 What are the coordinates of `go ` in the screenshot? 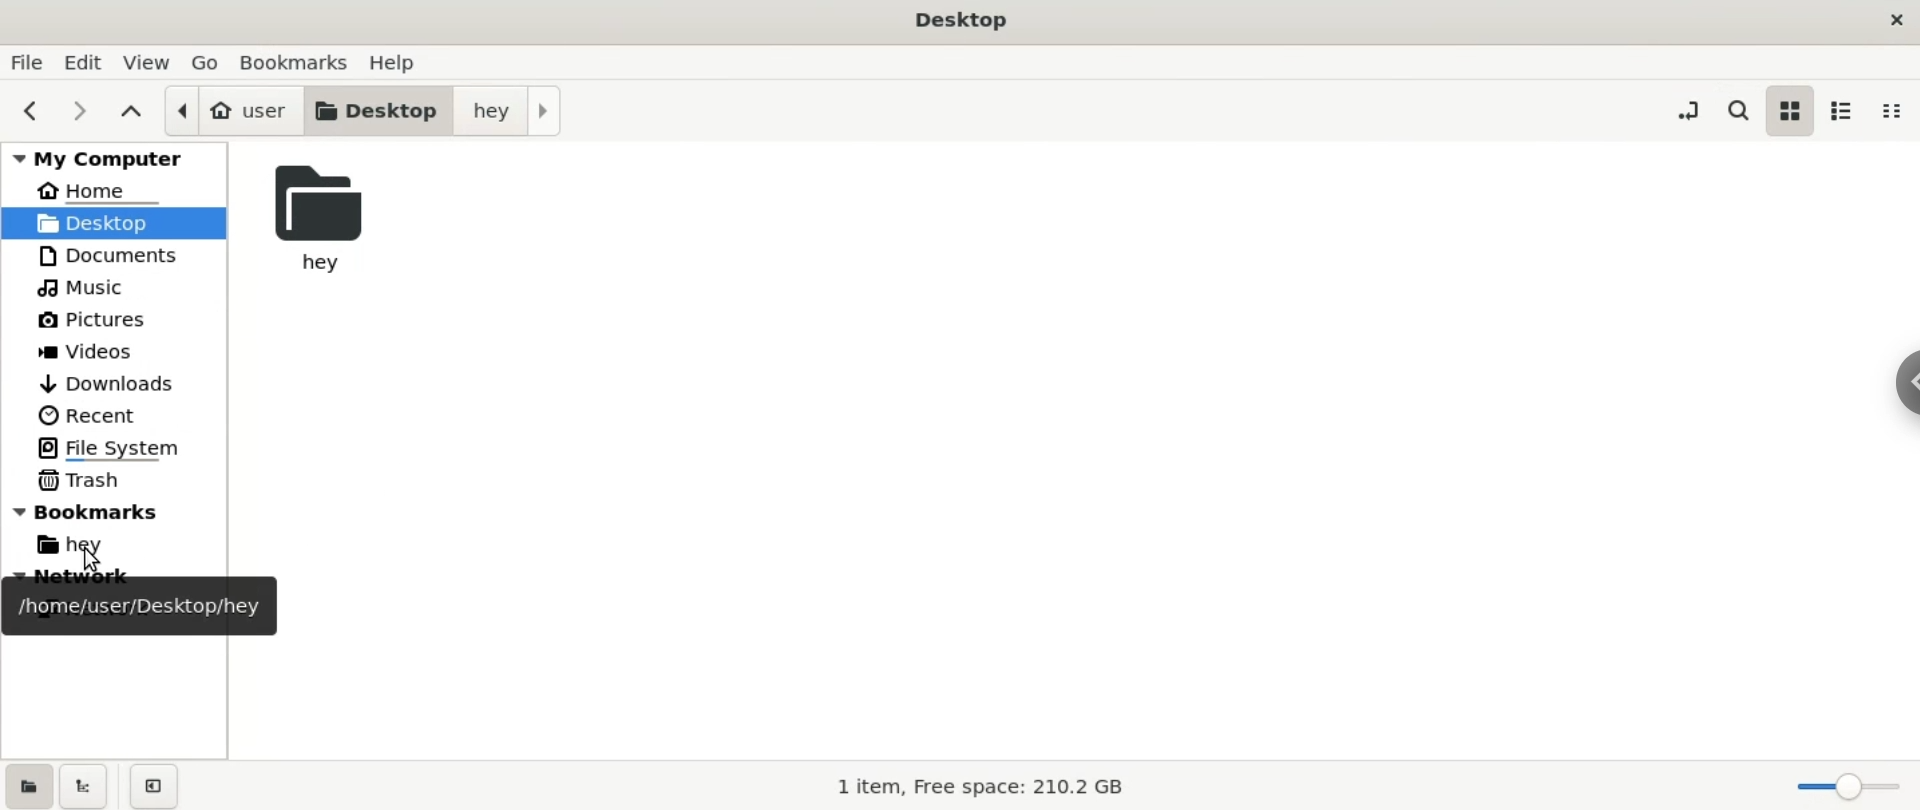 It's located at (206, 63).